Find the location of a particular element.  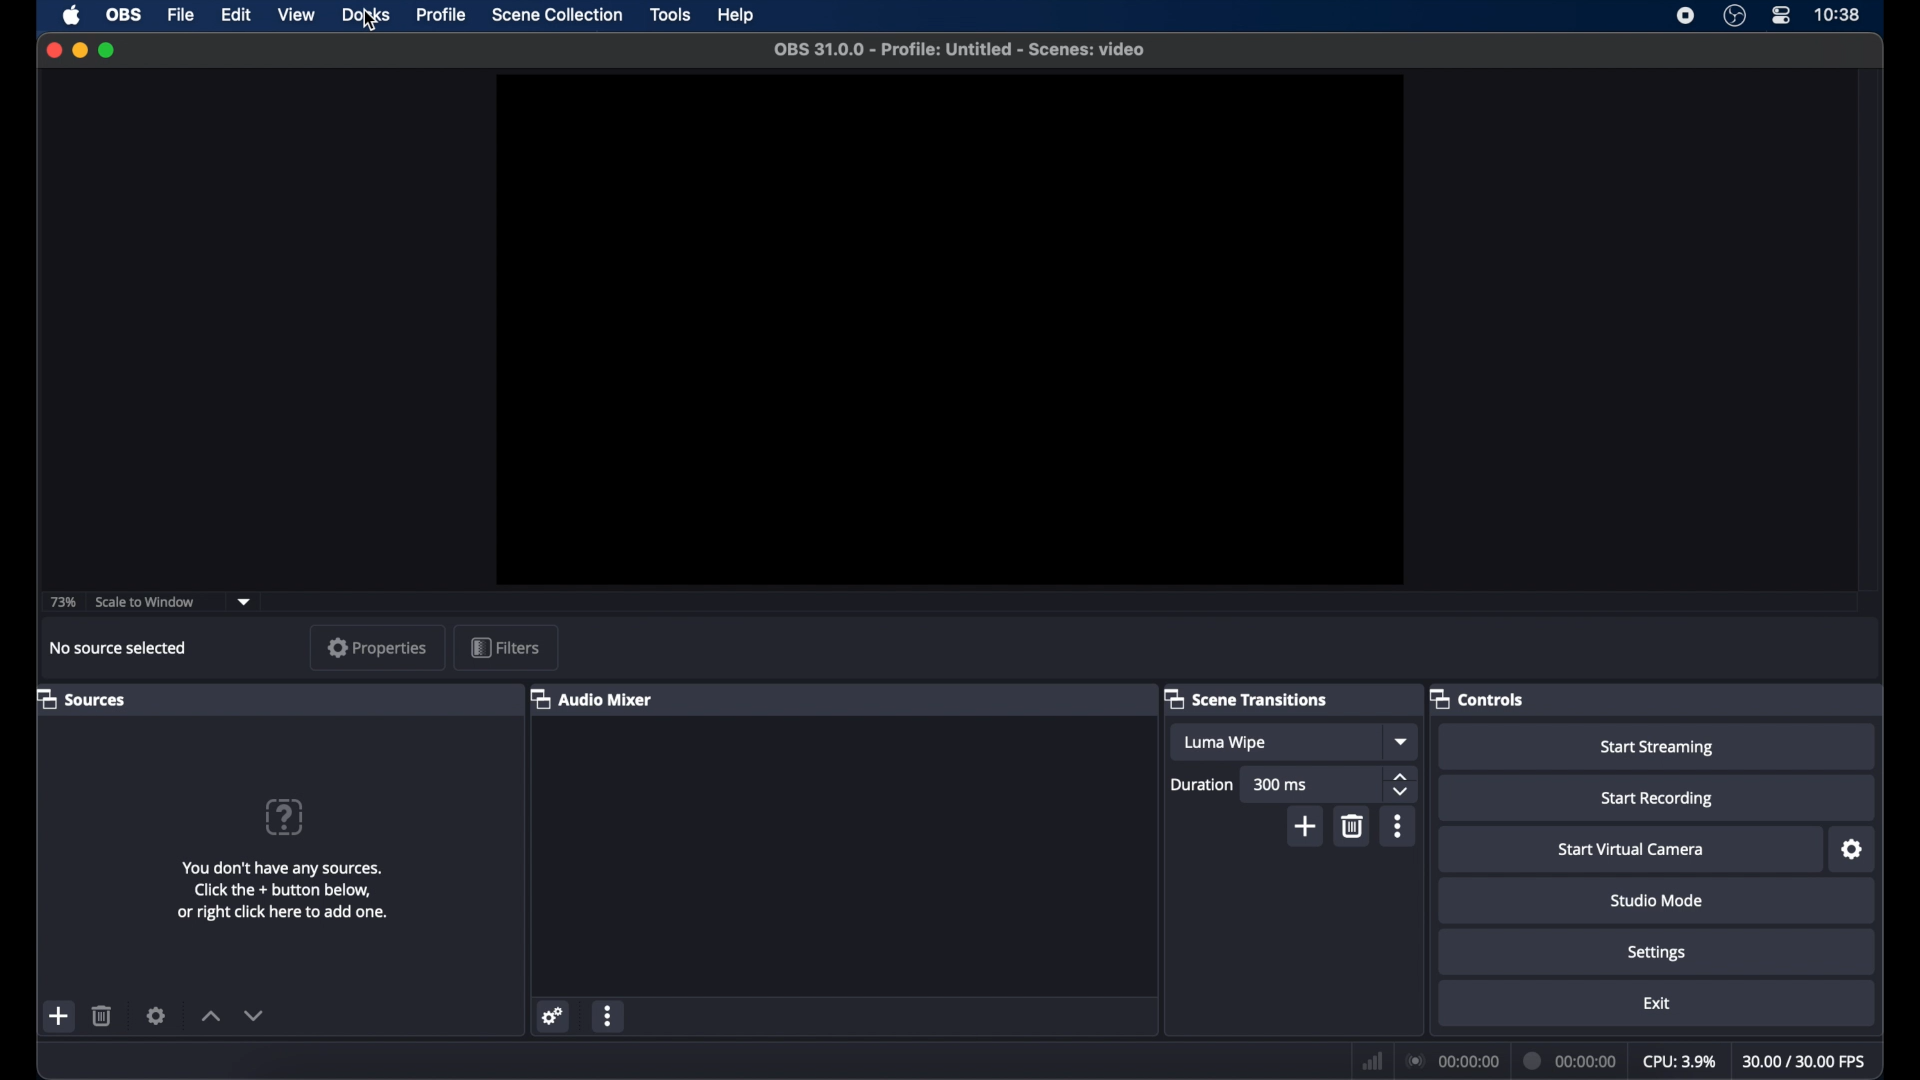

cursor is located at coordinates (372, 22).